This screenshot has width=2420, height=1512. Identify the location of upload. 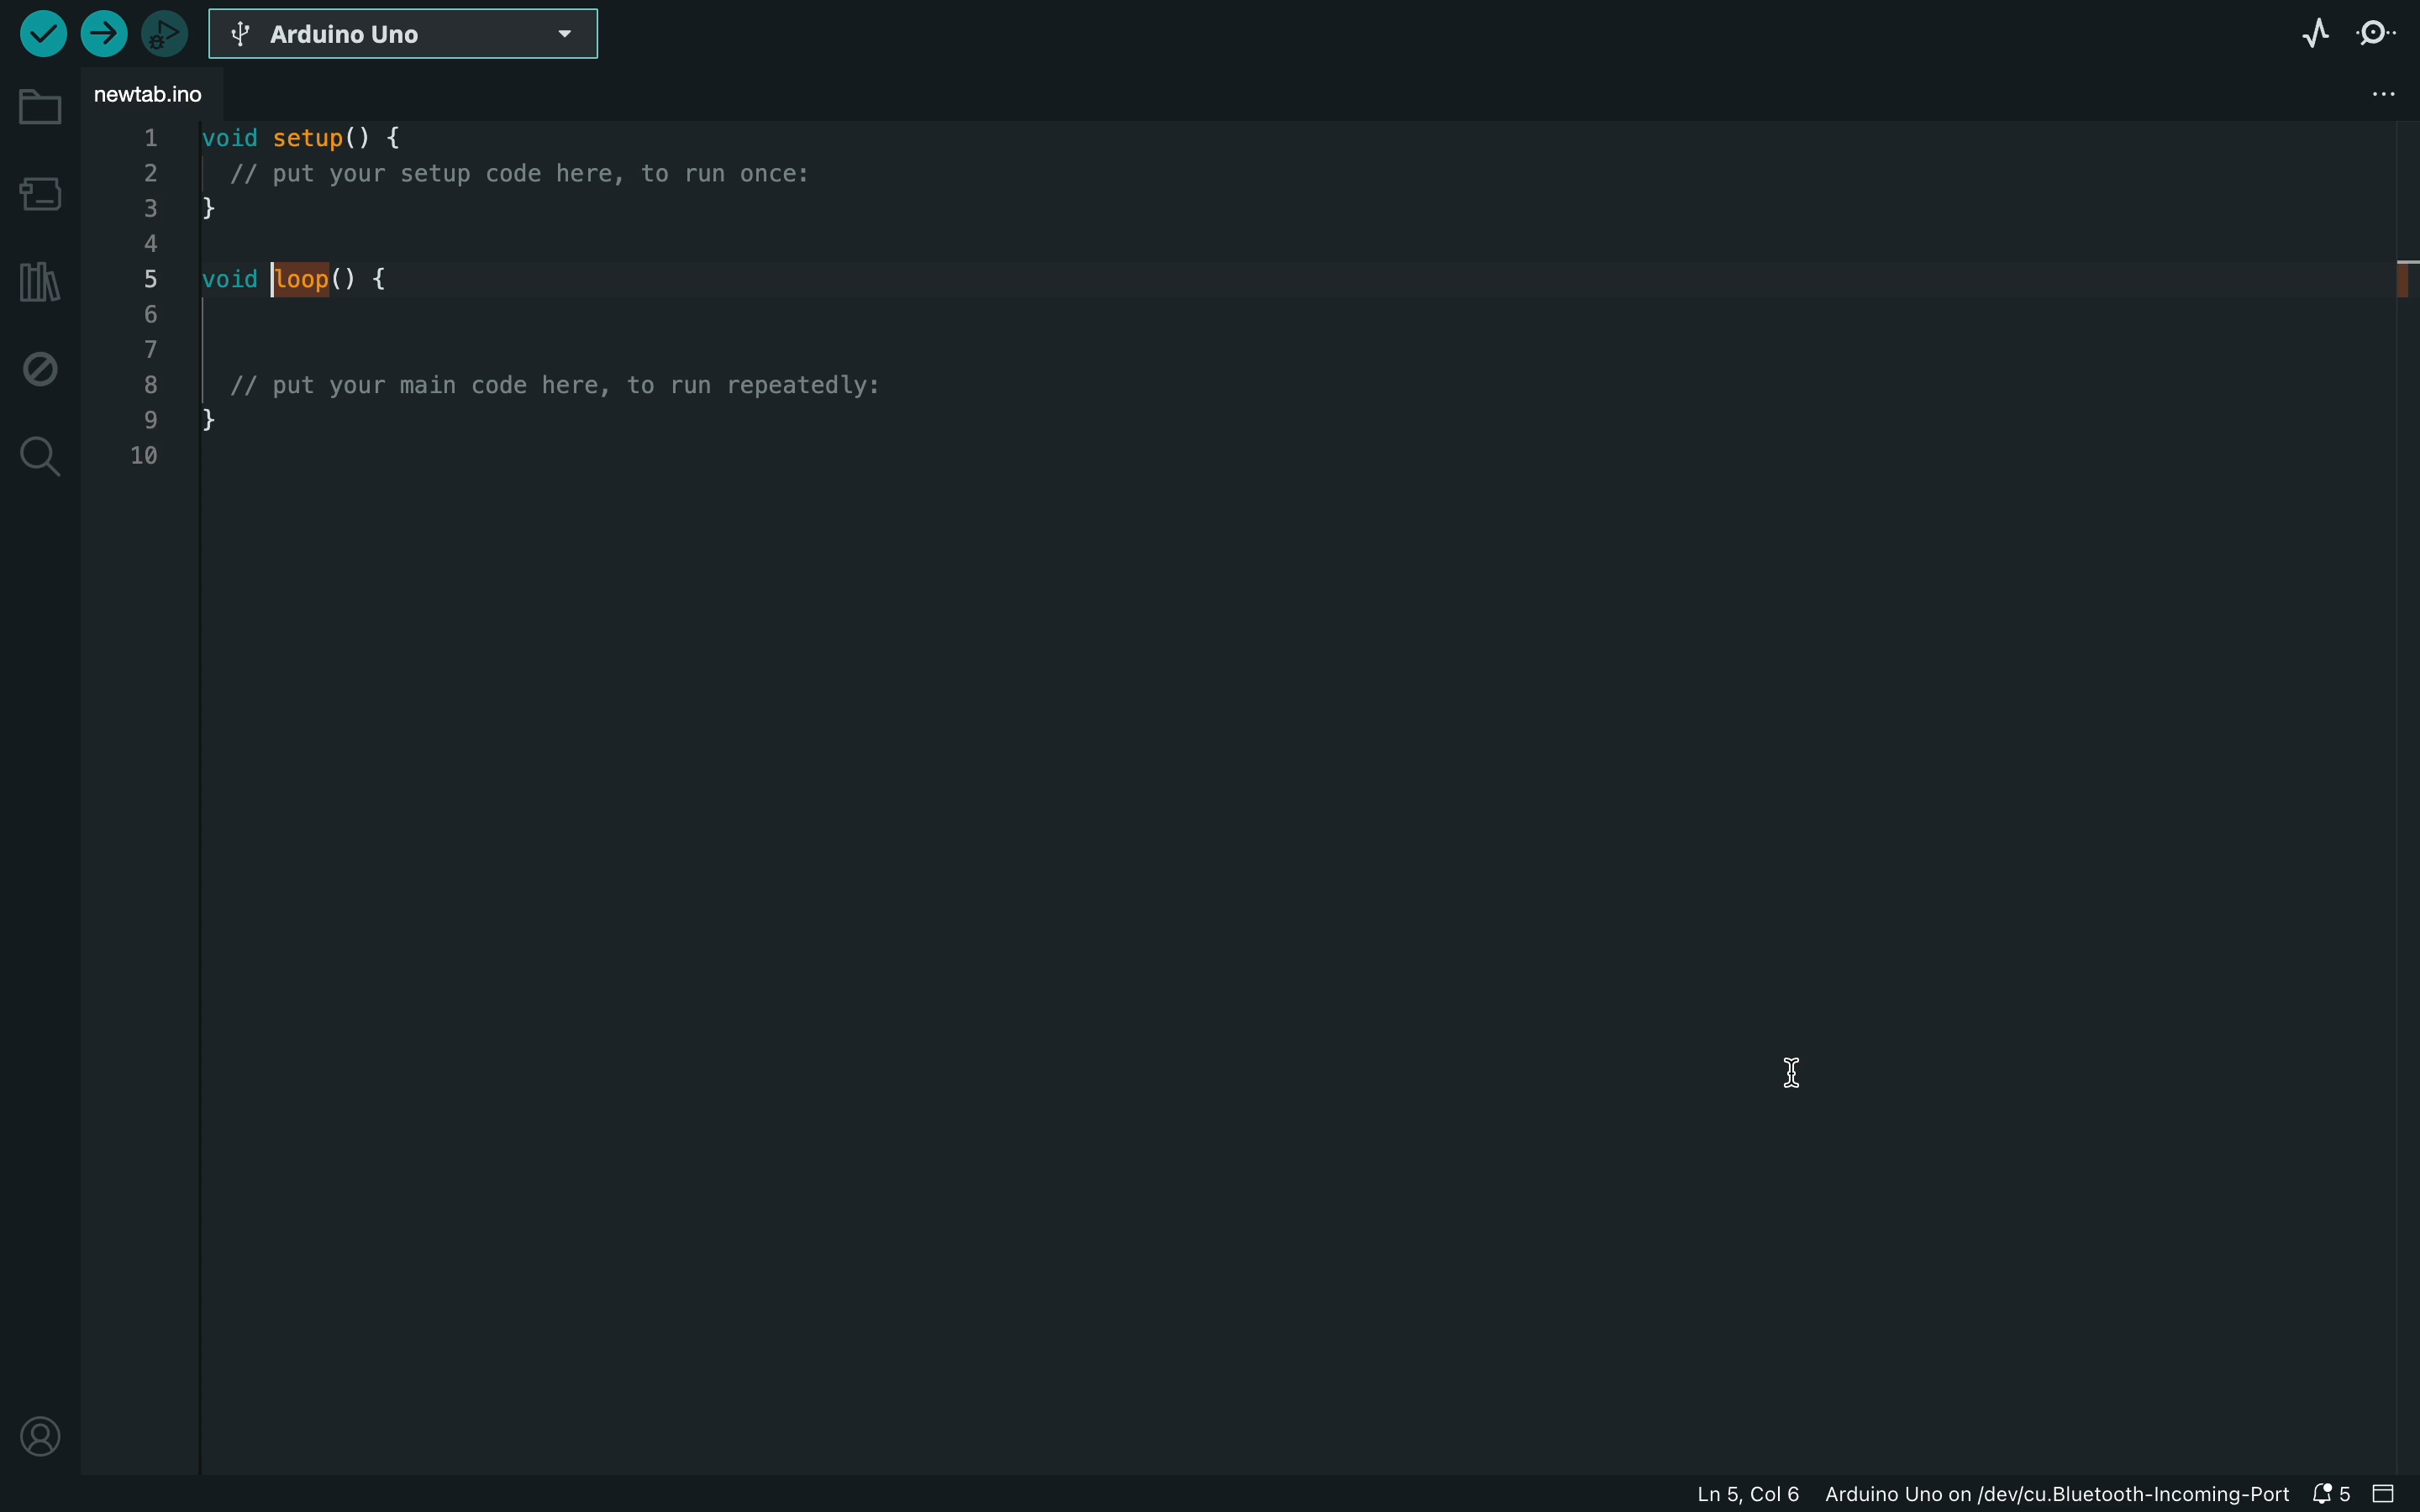
(109, 35).